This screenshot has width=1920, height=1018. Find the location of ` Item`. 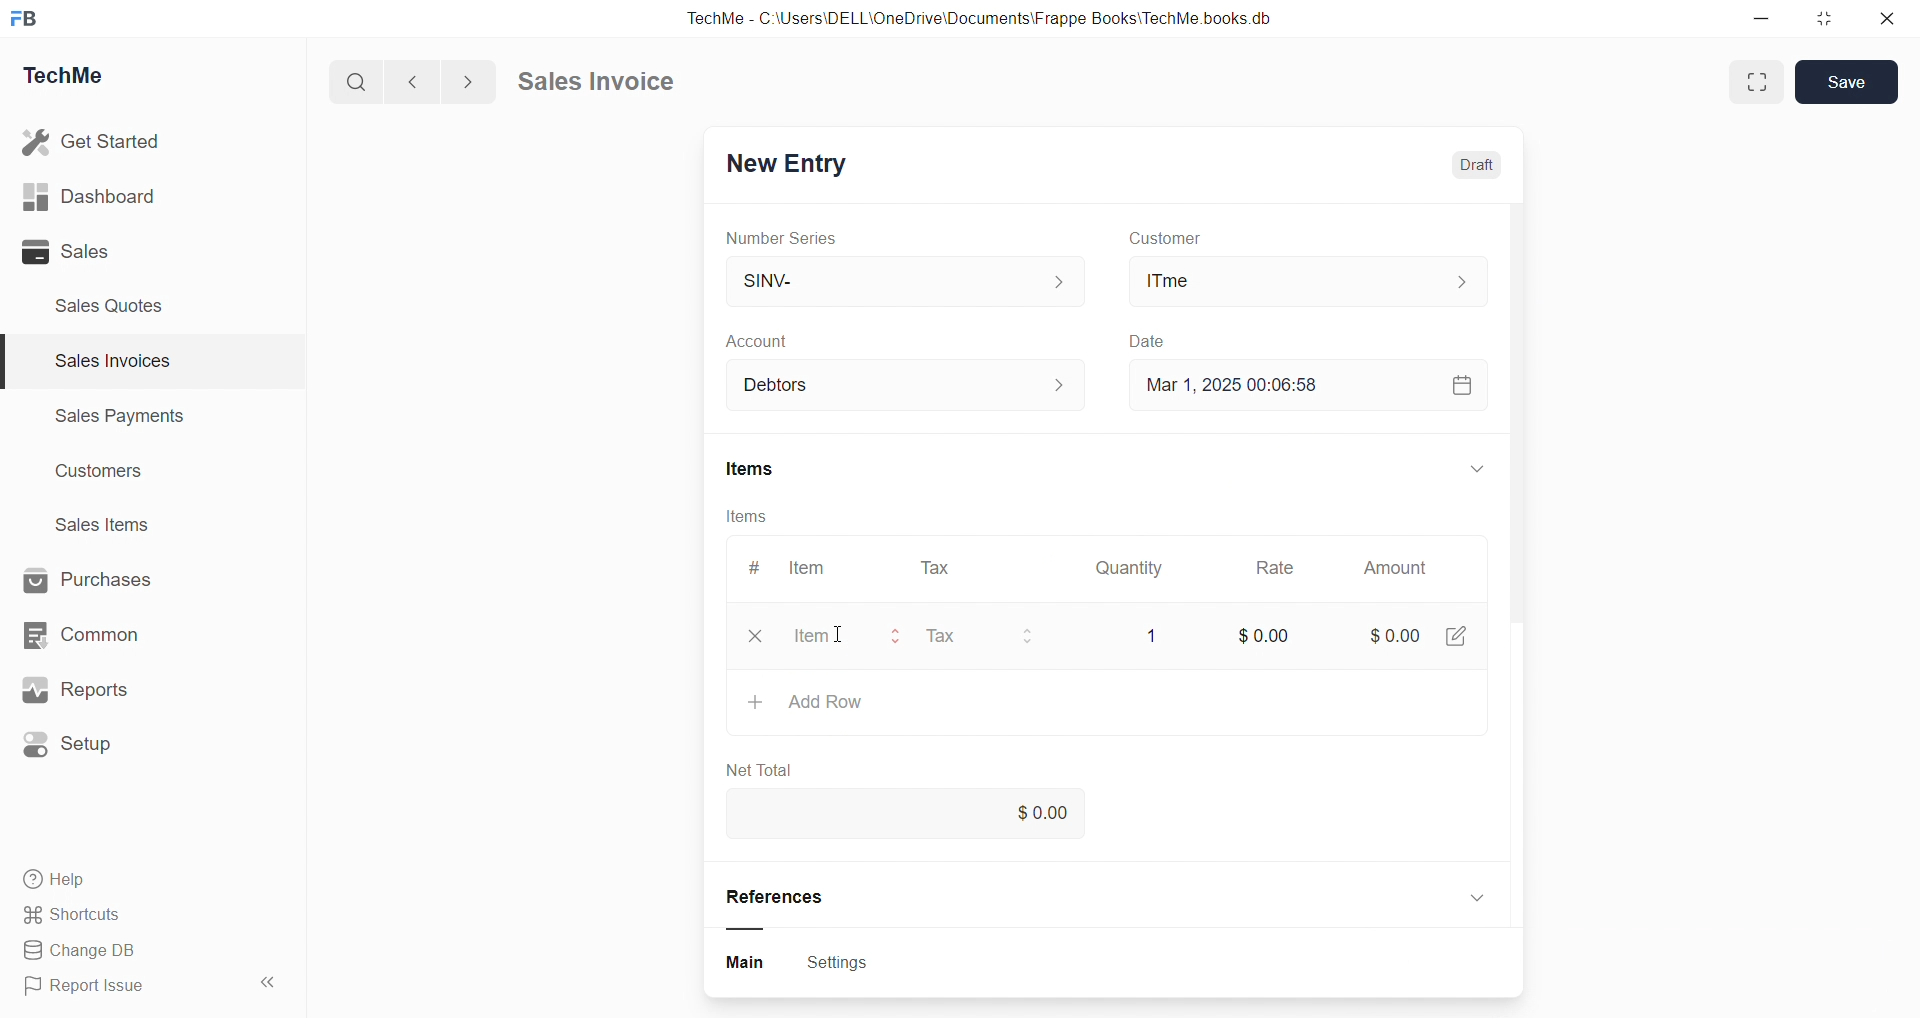

 Item is located at coordinates (803, 632).